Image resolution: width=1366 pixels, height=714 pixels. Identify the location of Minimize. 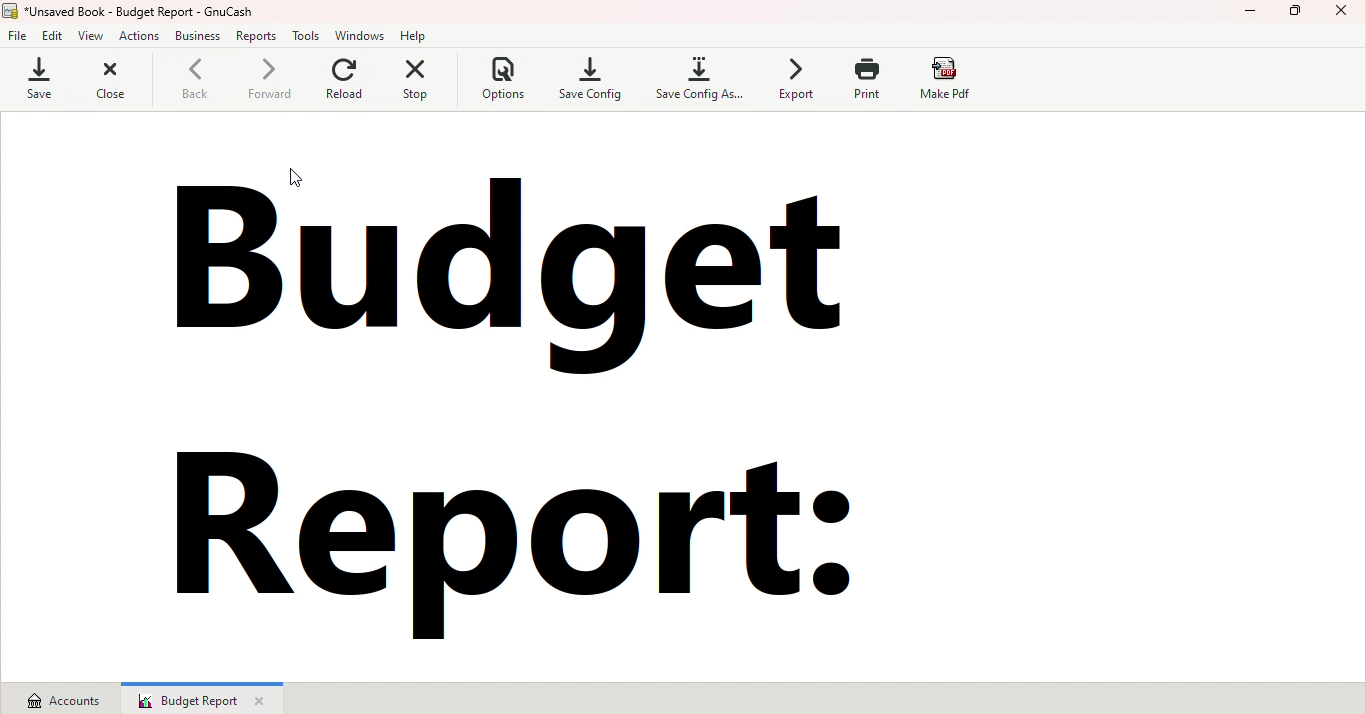
(1247, 15).